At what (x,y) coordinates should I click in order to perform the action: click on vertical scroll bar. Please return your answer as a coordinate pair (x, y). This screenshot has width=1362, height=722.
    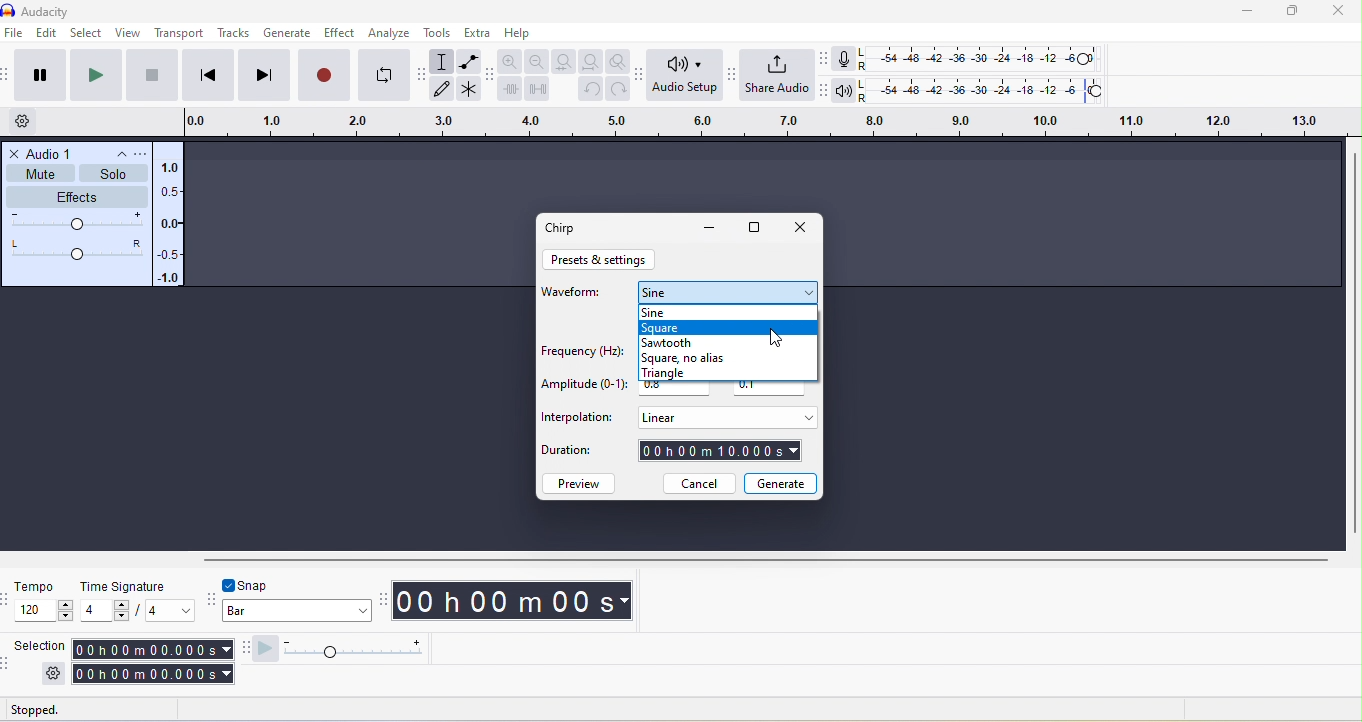
    Looking at the image, I should click on (1353, 343).